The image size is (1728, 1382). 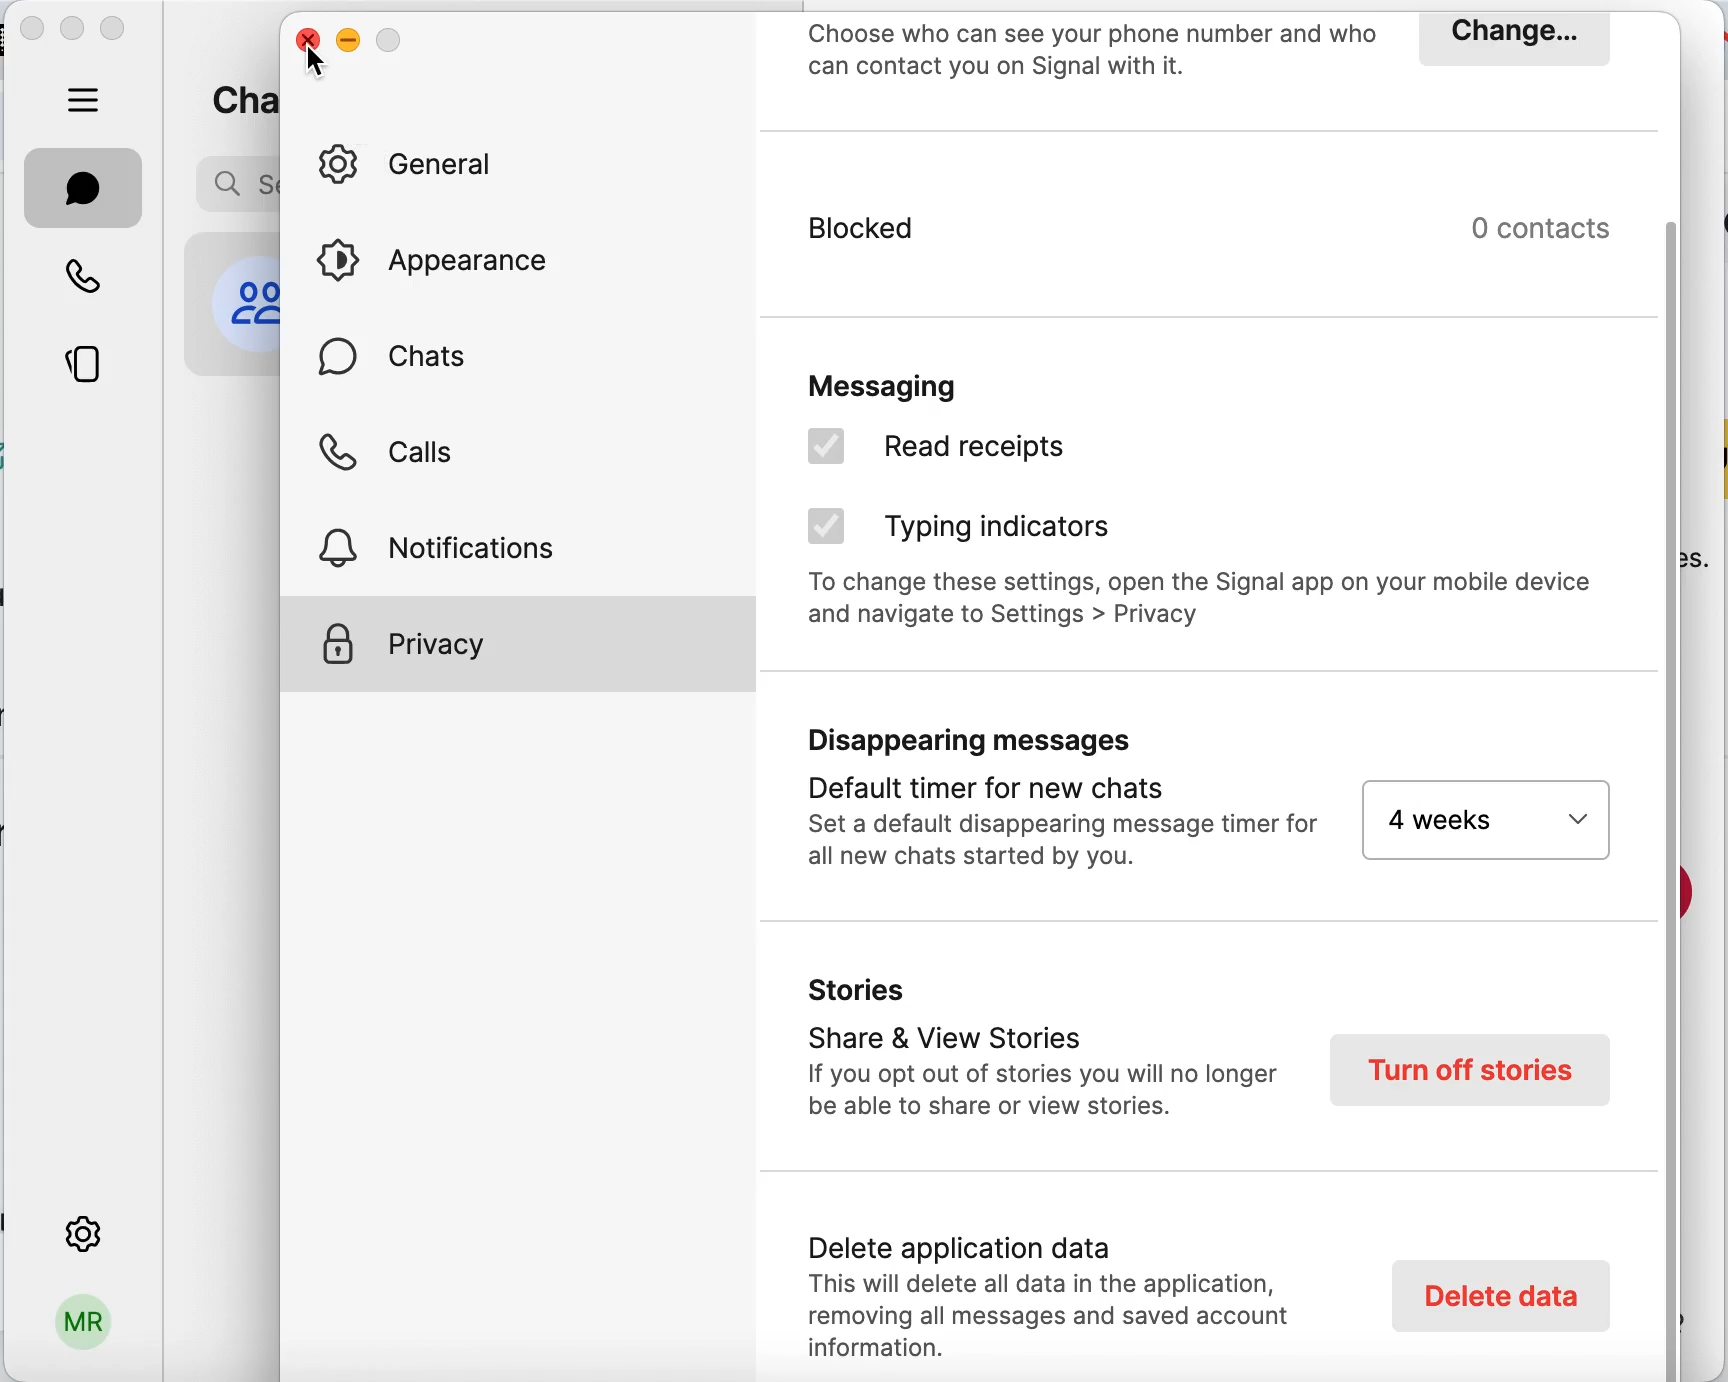 What do you see at coordinates (81, 1230) in the screenshot?
I see `settings` at bounding box center [81, 1230].